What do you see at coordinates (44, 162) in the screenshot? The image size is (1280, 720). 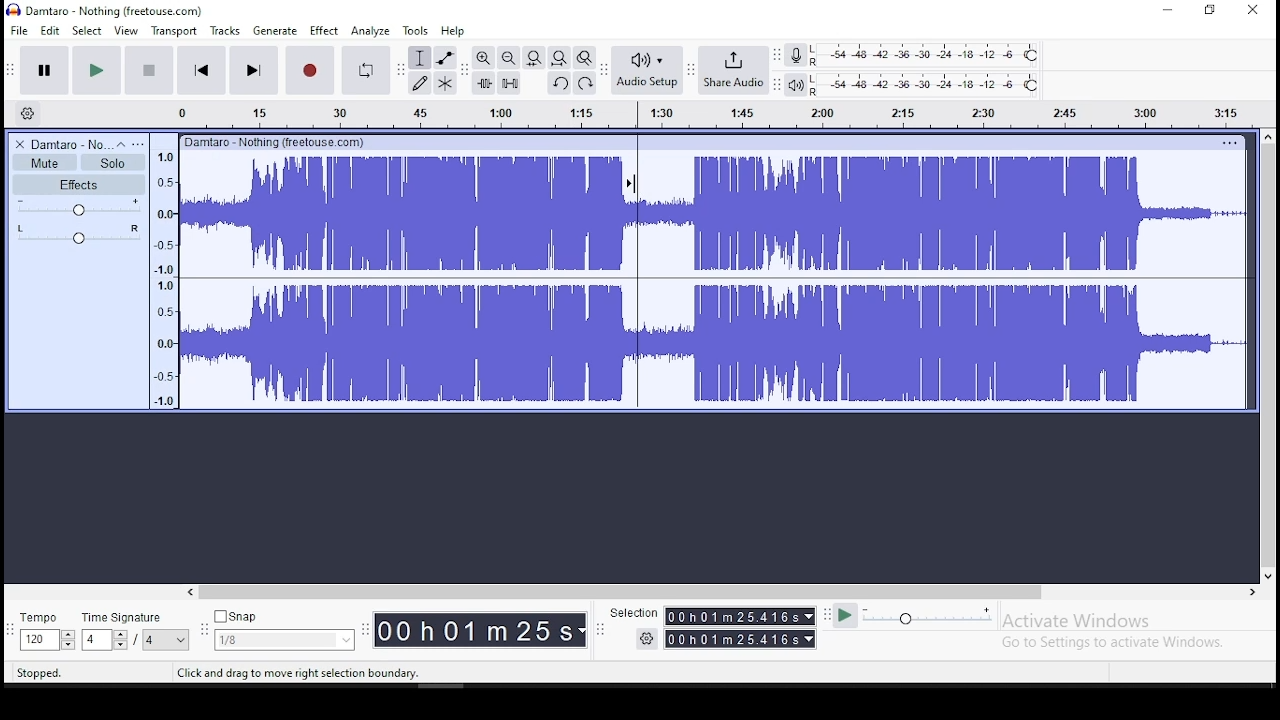 I see `mute` at bounding box center [44, 162].